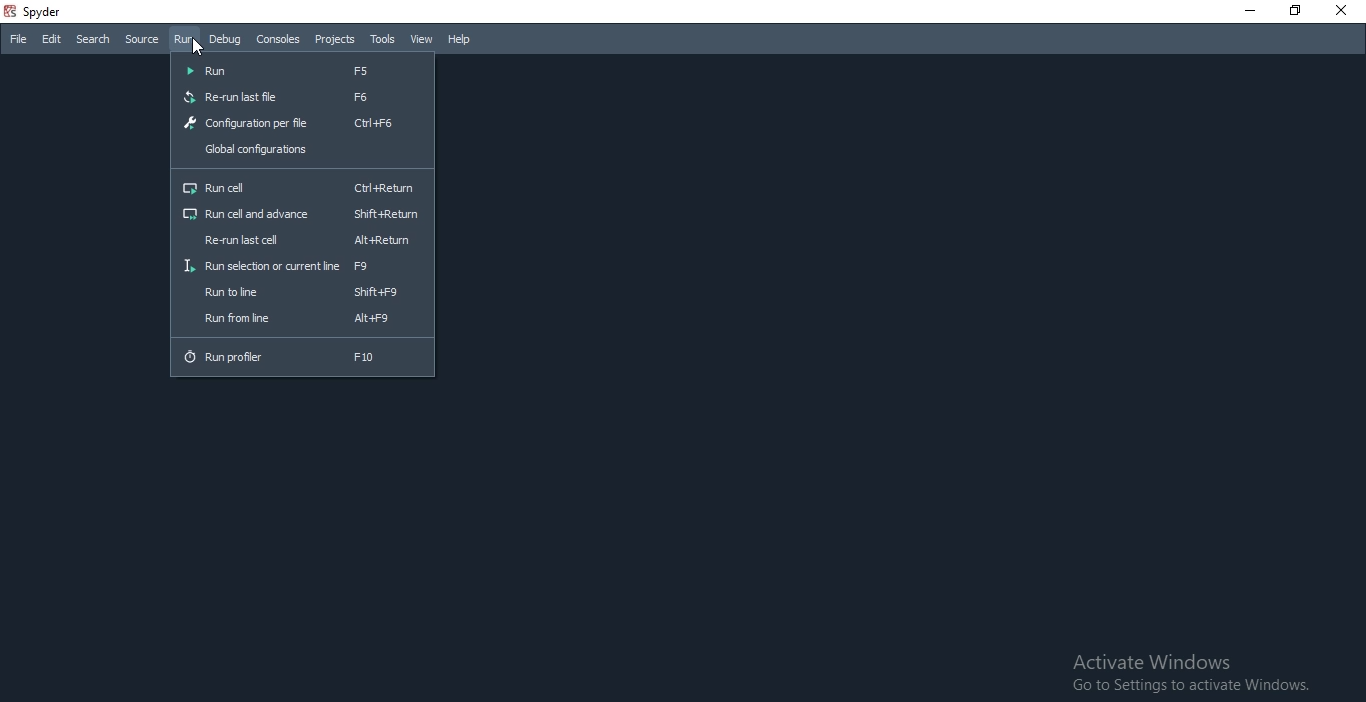 Image resolution: width=1366 pixels, height=702 pixels. Describe the element at coordinates (333, 40) in the screenshot. I see `Projects` at that location.